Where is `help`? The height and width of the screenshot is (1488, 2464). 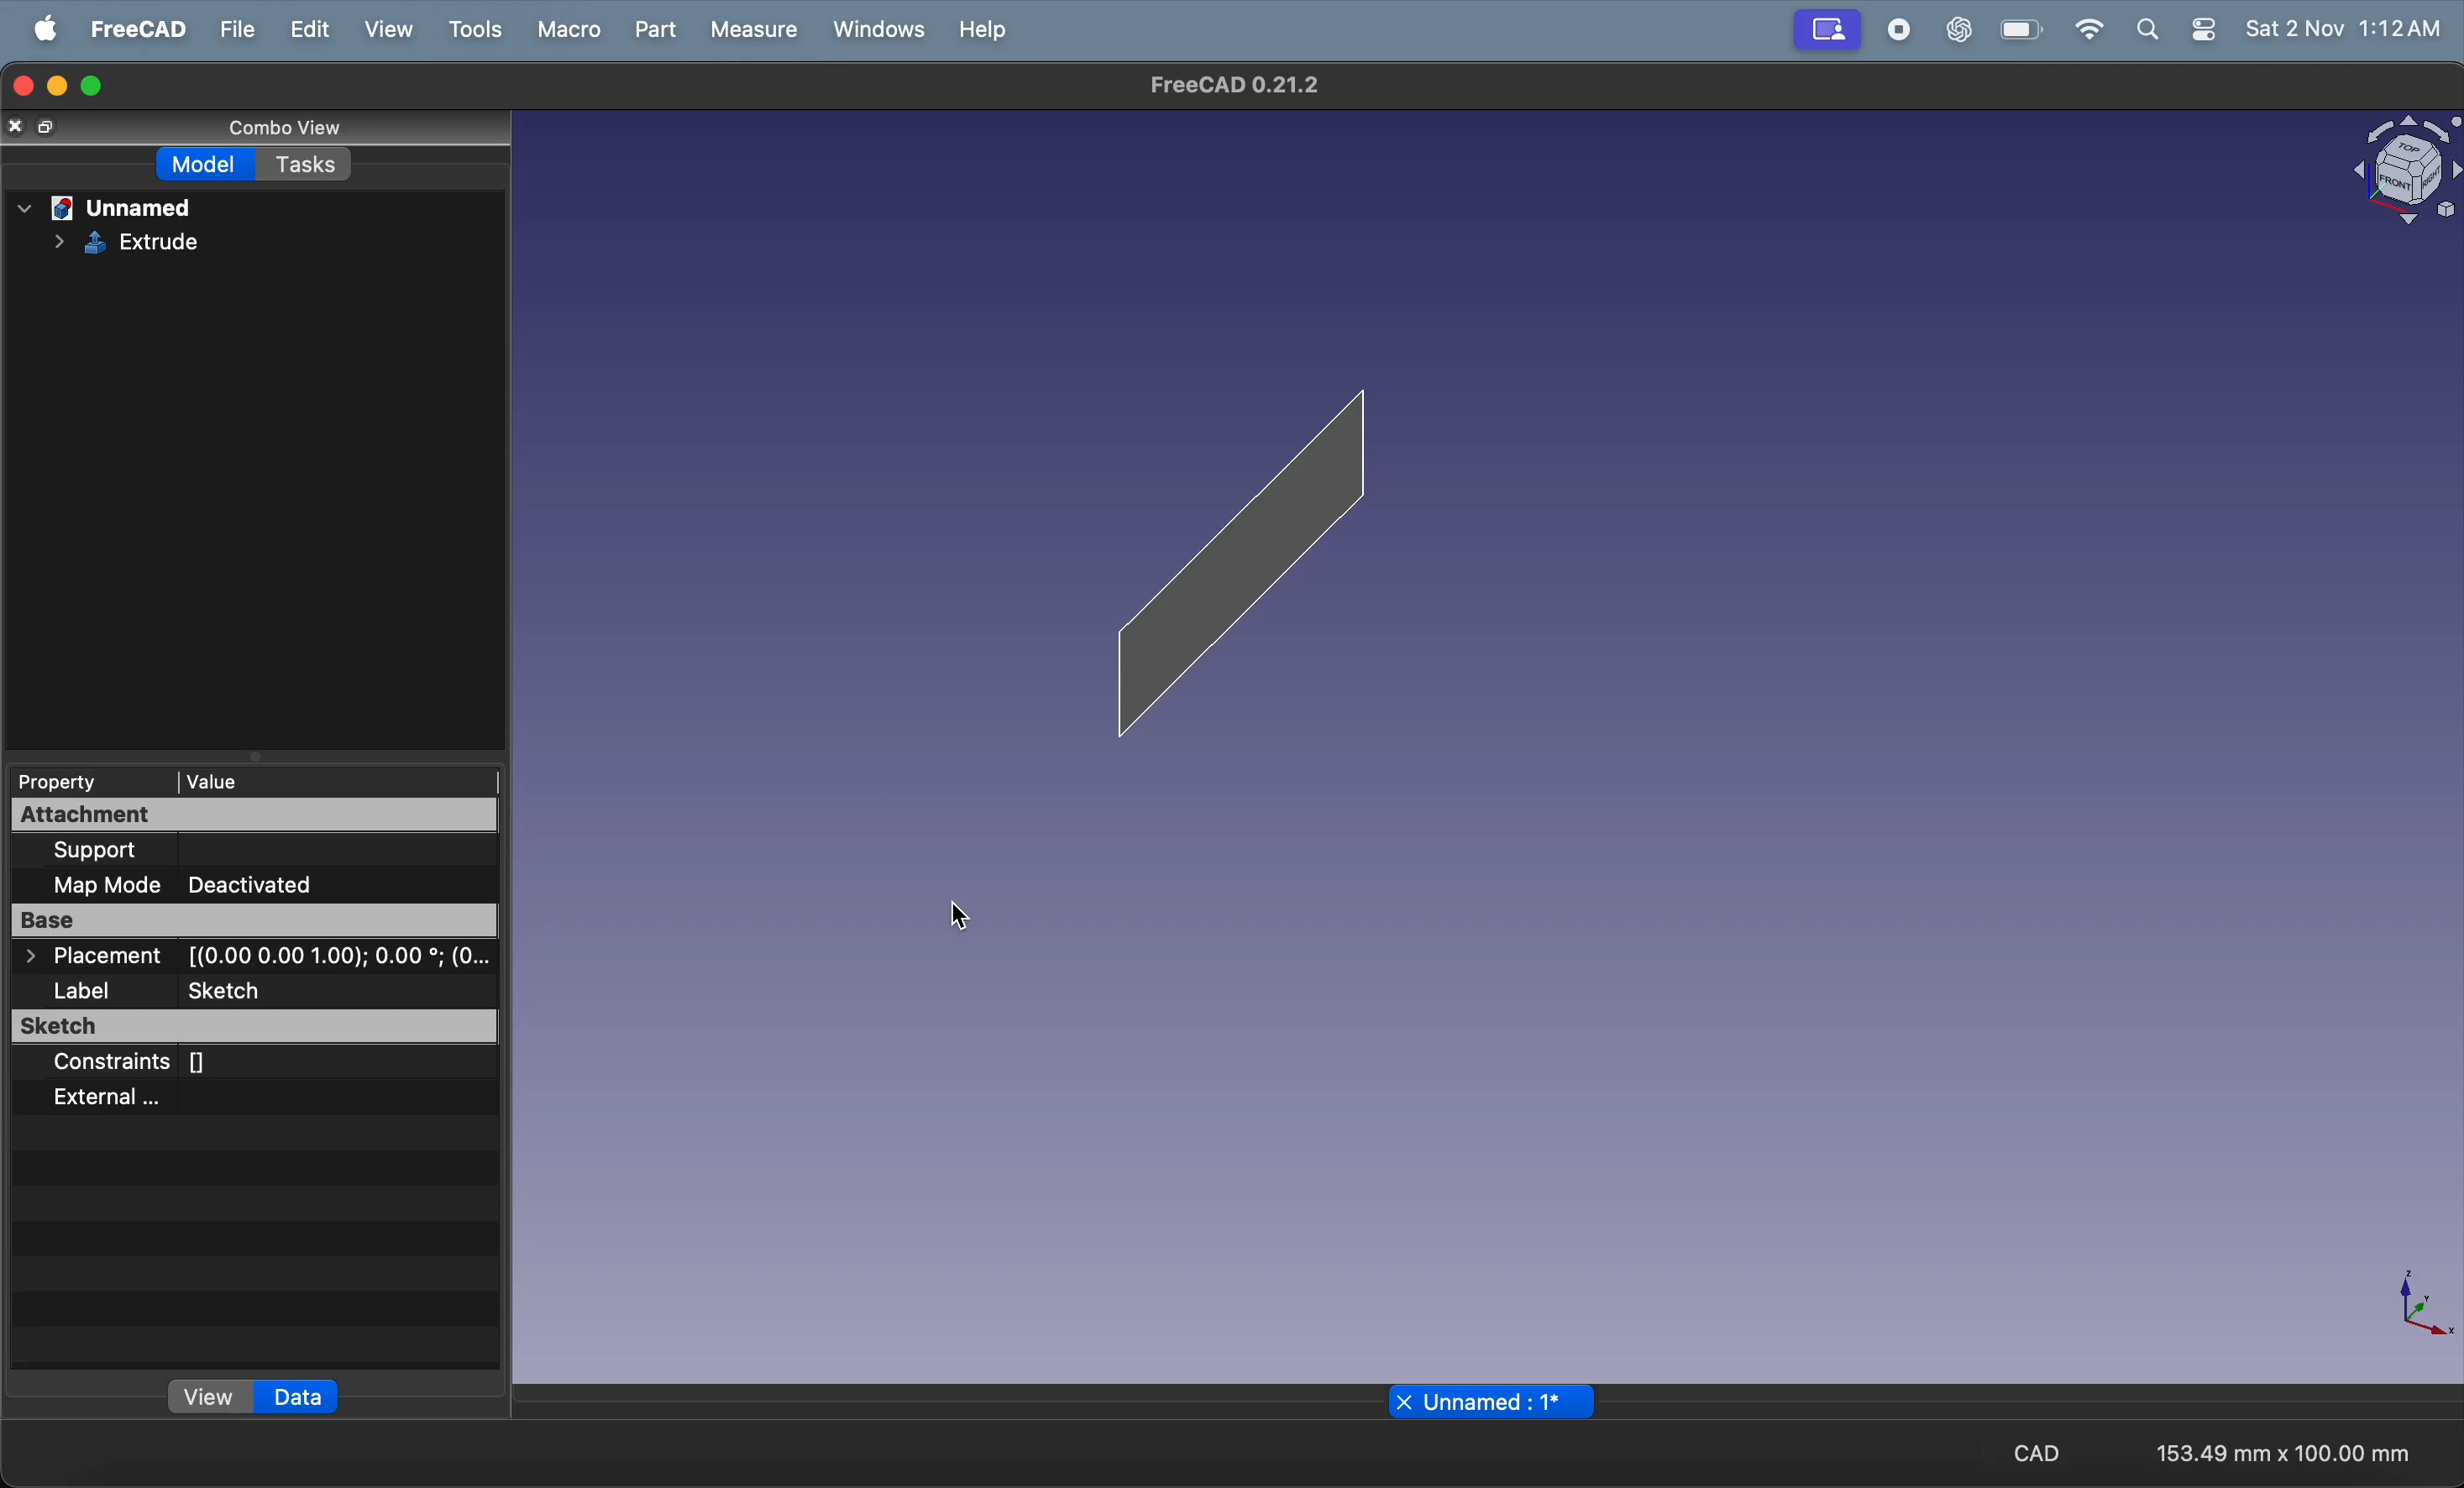
help is located at coordinates (986, 30).